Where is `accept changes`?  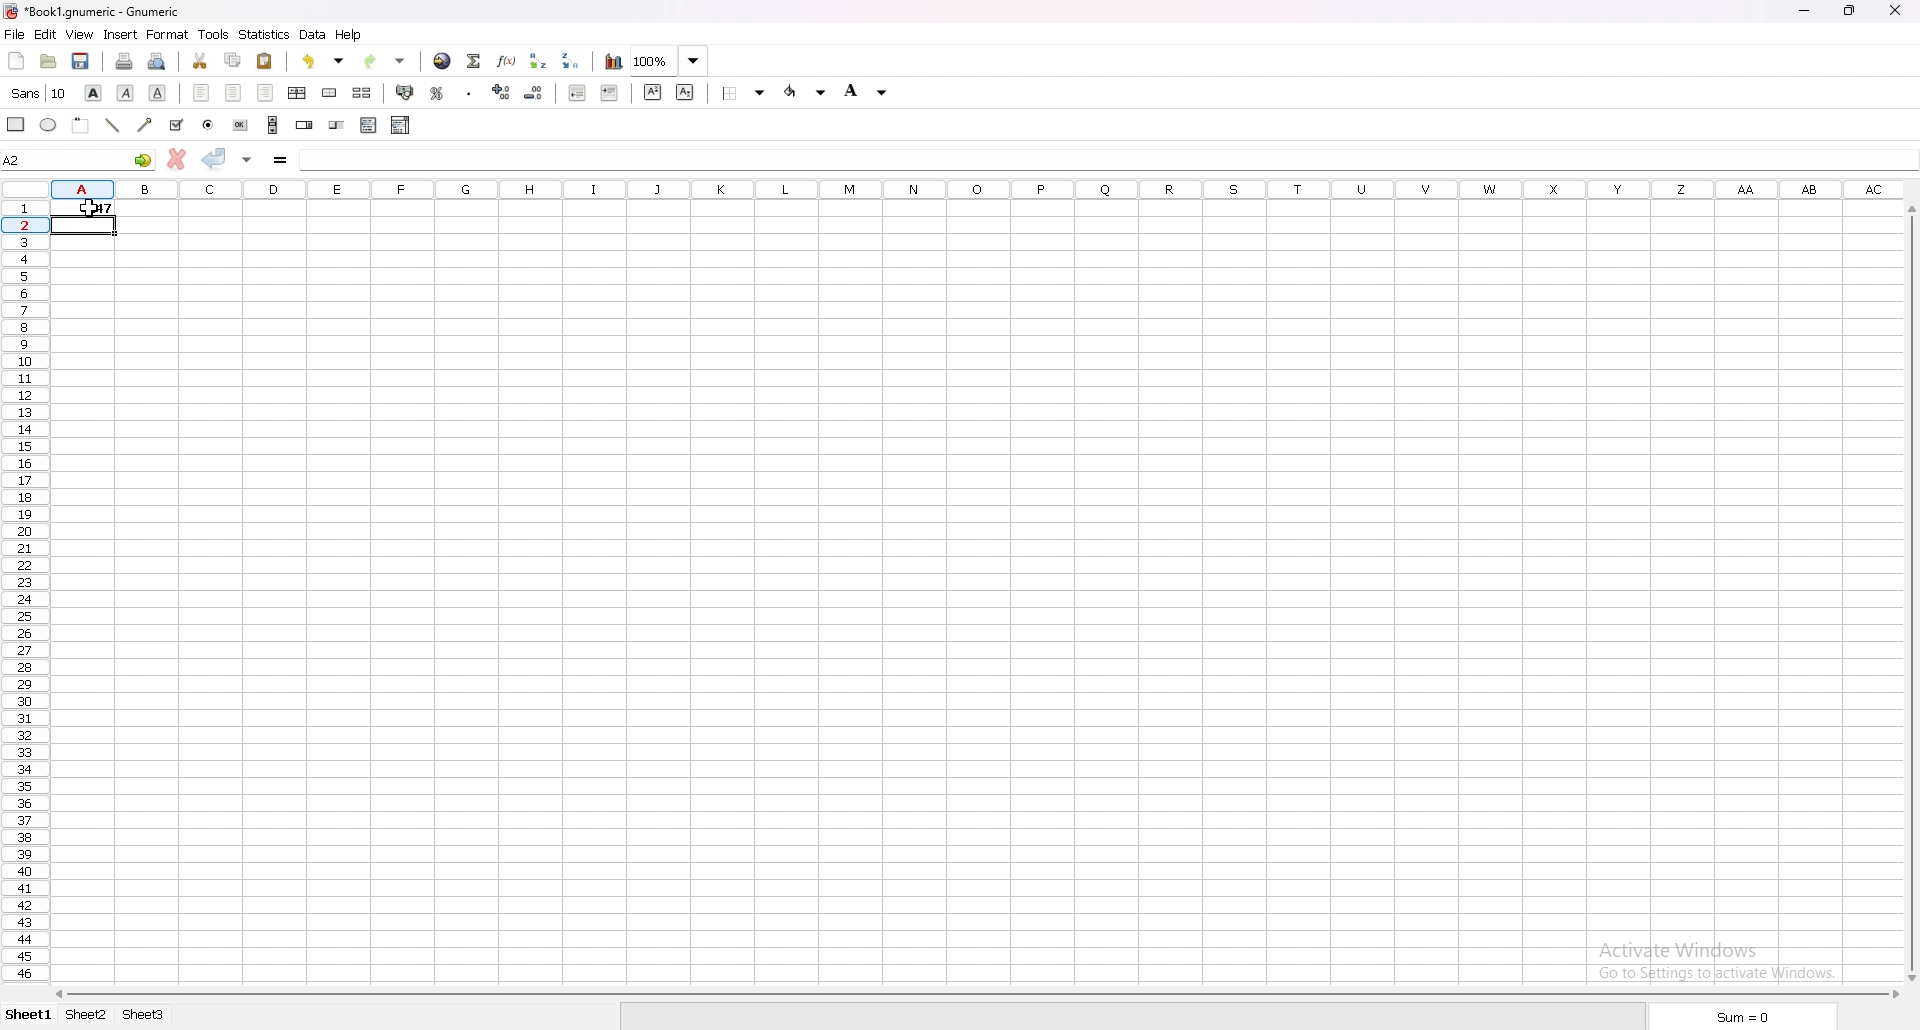 accept changes is located at coordinates (215, 158).